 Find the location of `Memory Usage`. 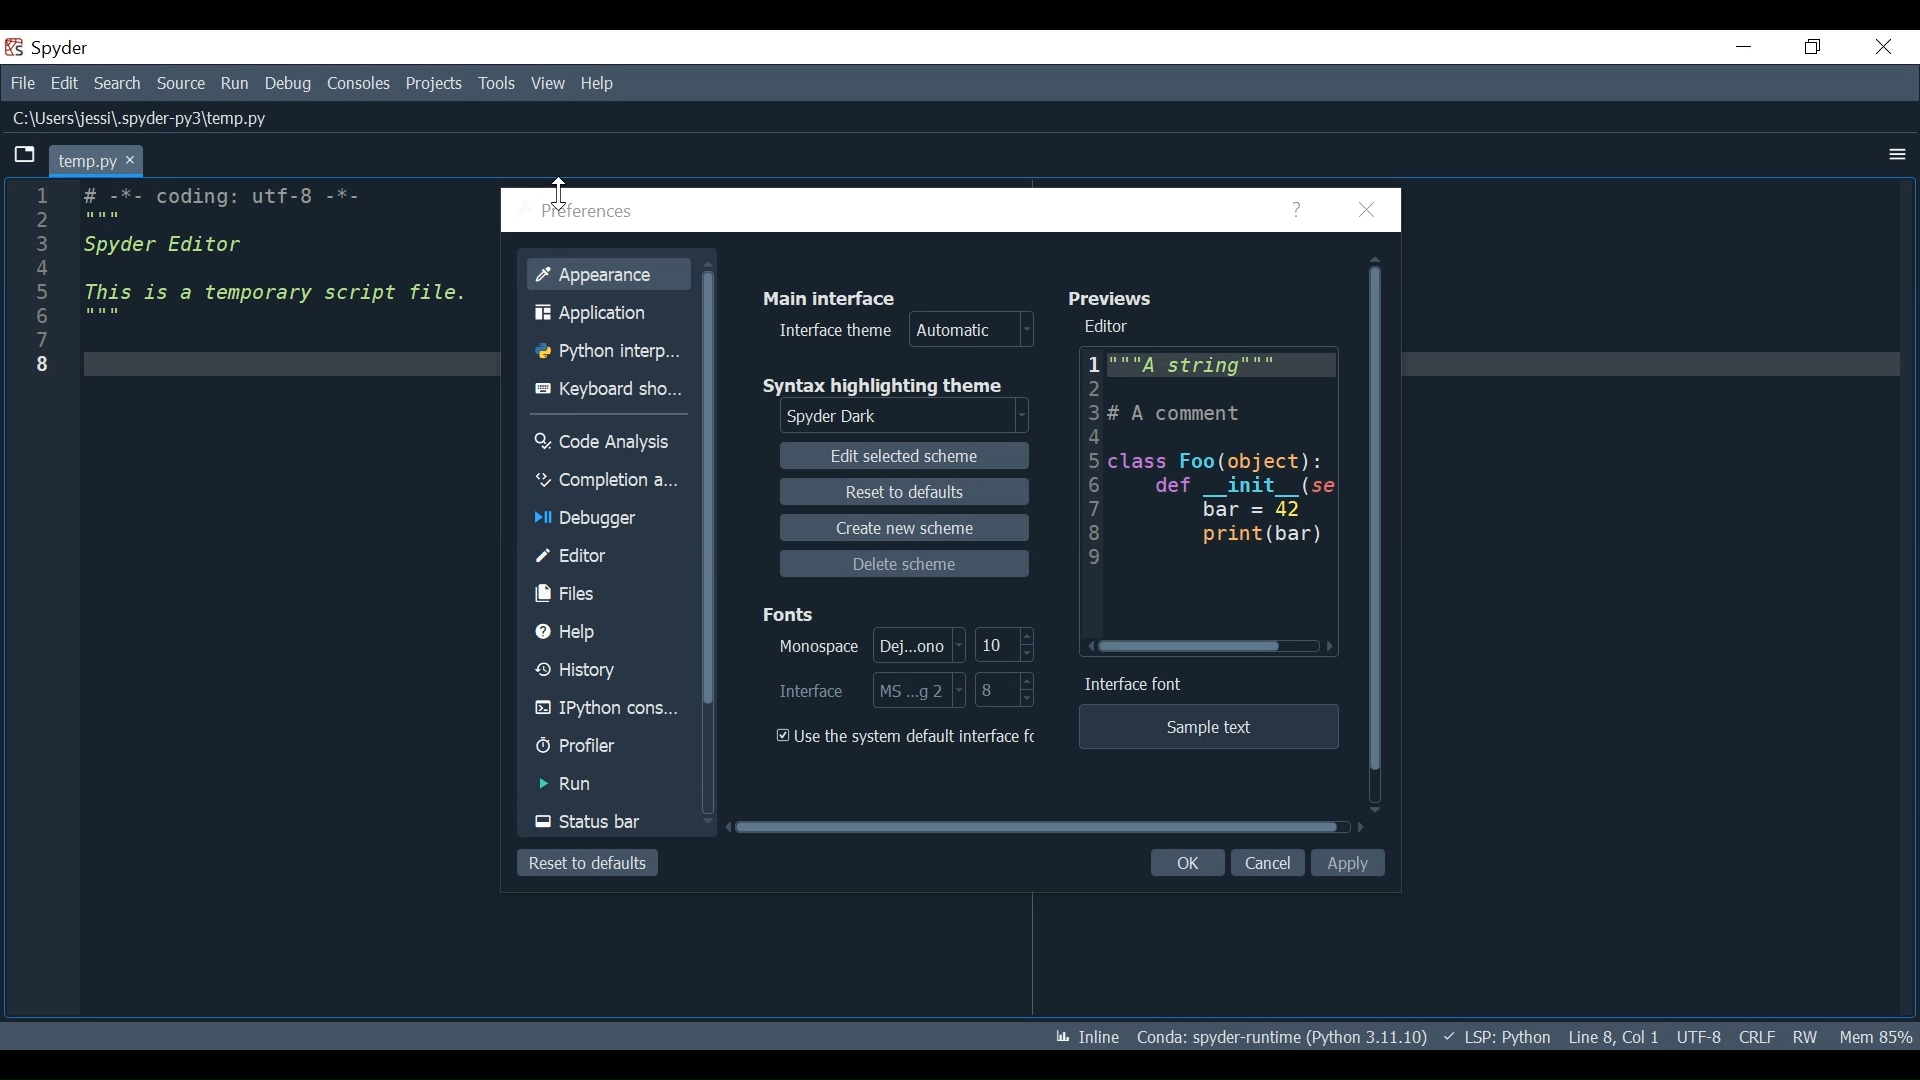

Memory Usage is located at coordinates (1875, 1037).